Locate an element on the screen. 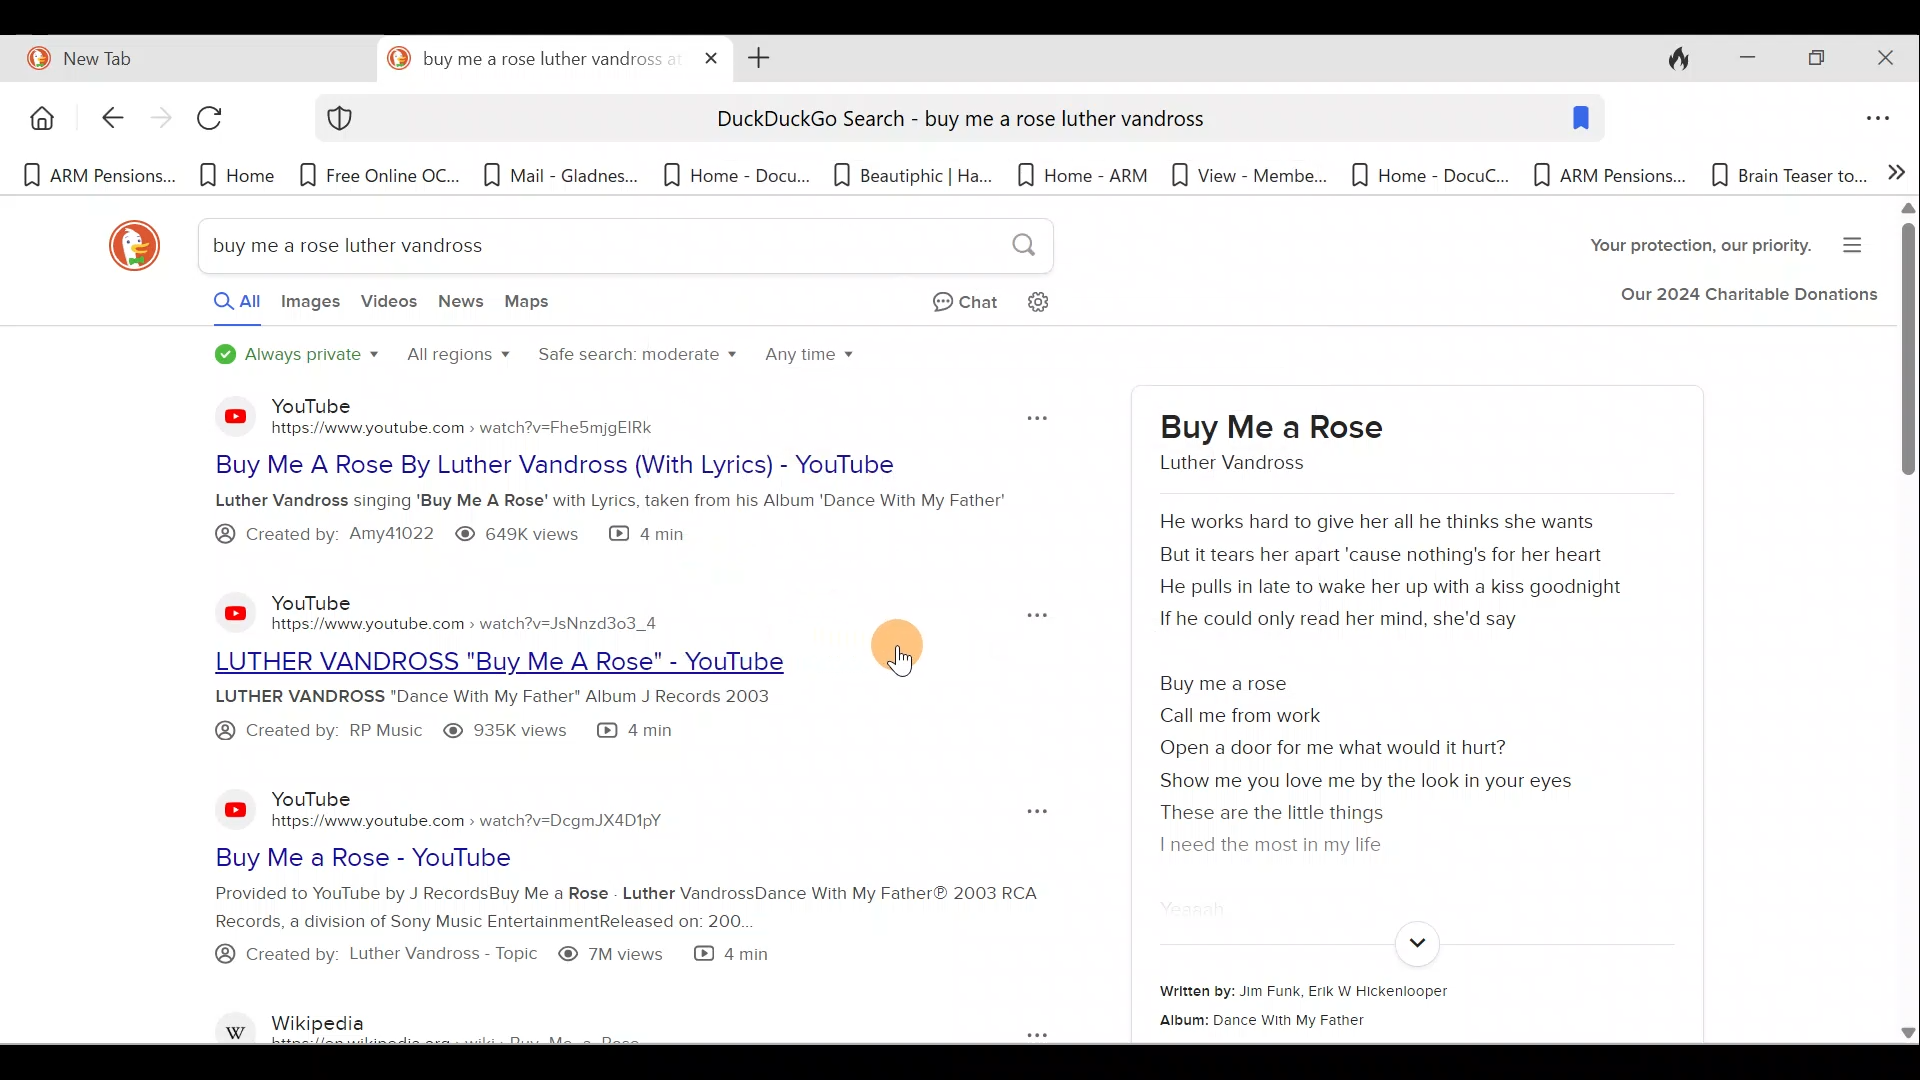 The width and height of the screenshot is (1920, 1080). Bookmark 9 is located at coordinates (1420, 175).